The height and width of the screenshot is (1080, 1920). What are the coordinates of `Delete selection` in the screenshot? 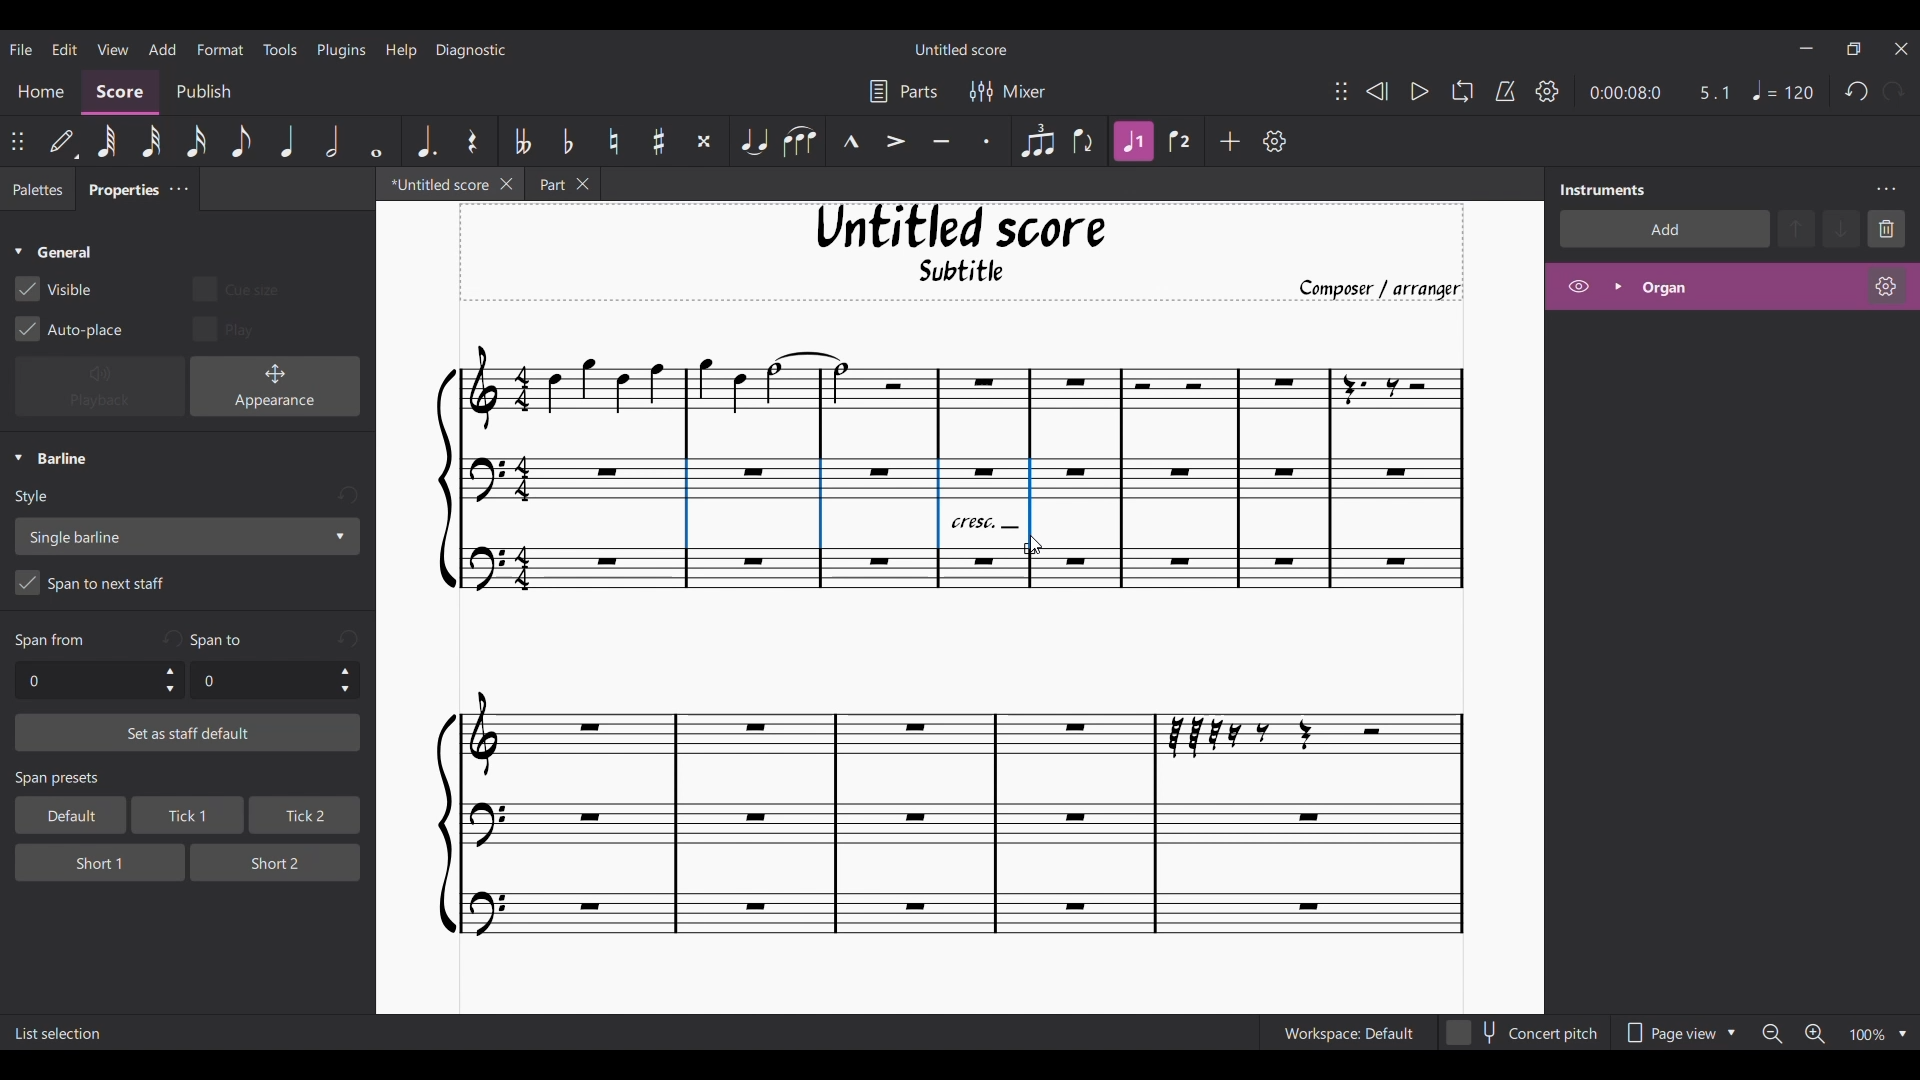 It's located at (1887, 228).